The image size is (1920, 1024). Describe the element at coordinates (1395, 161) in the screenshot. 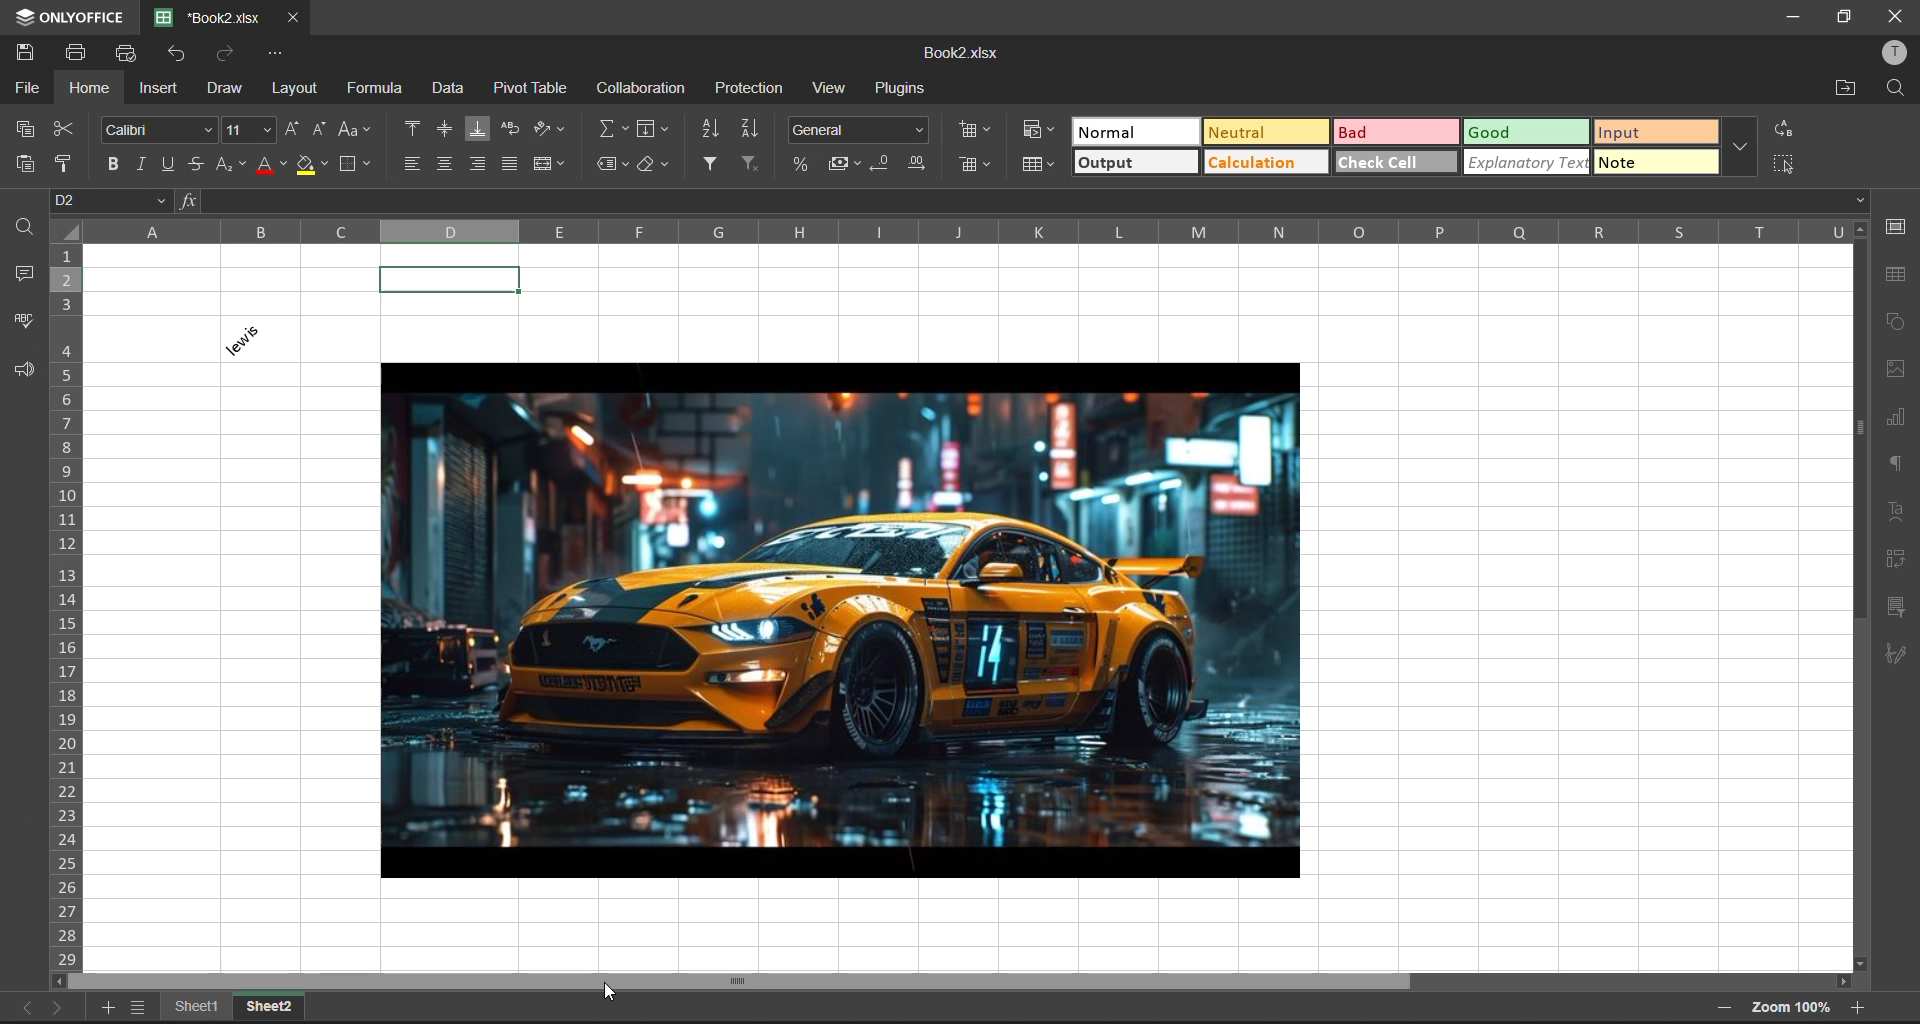

I see `check cell` at that location.